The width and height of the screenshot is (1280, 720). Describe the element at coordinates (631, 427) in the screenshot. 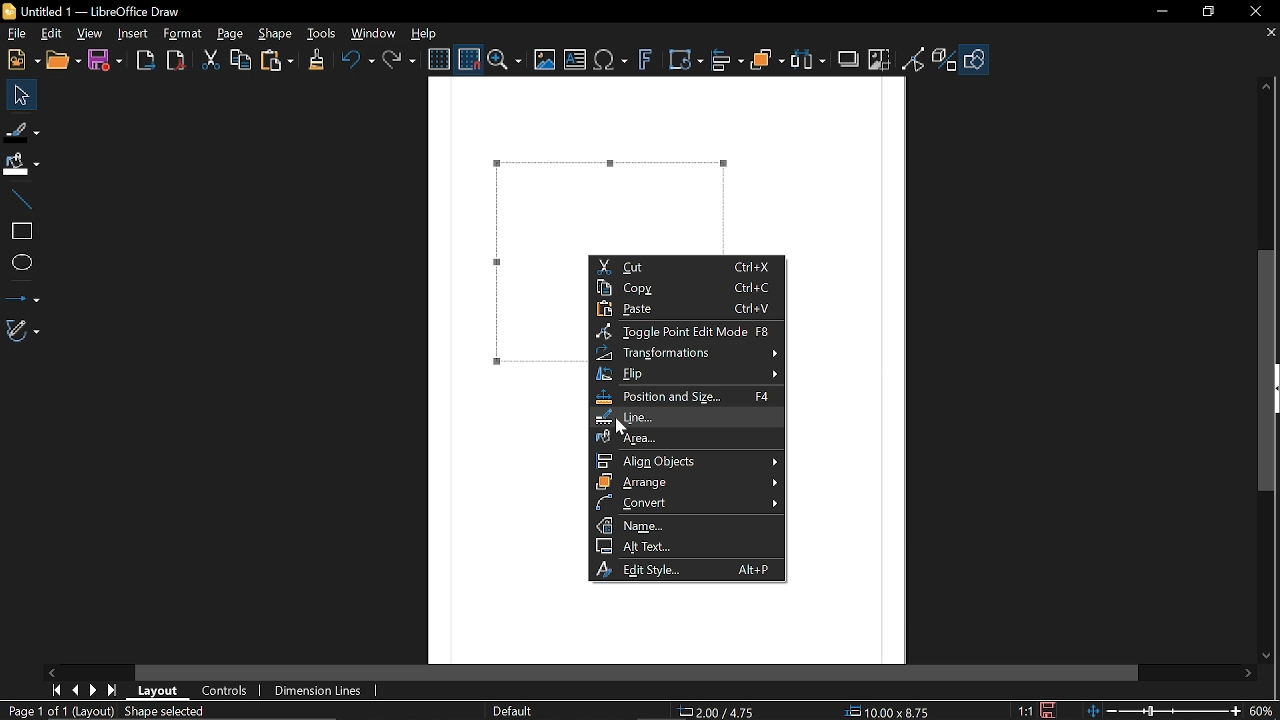

I see `cursor` at that location.